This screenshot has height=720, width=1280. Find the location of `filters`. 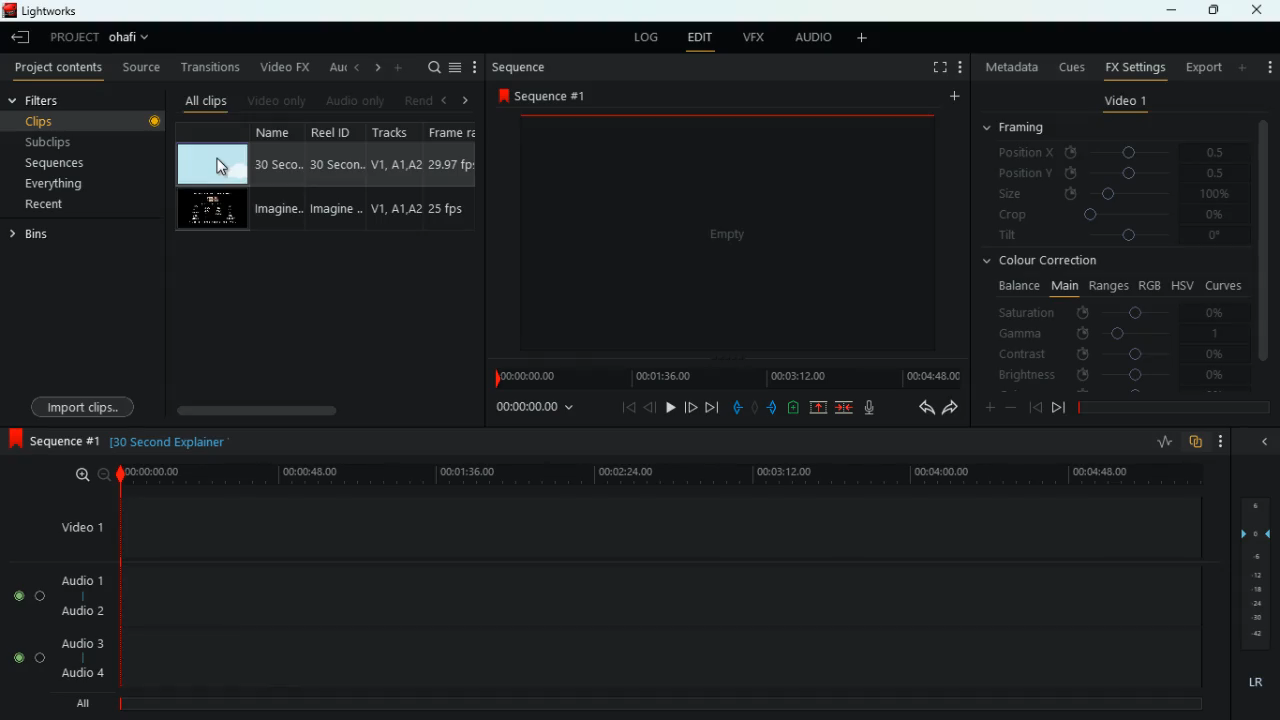

filters is located at coordinates (42, 100).